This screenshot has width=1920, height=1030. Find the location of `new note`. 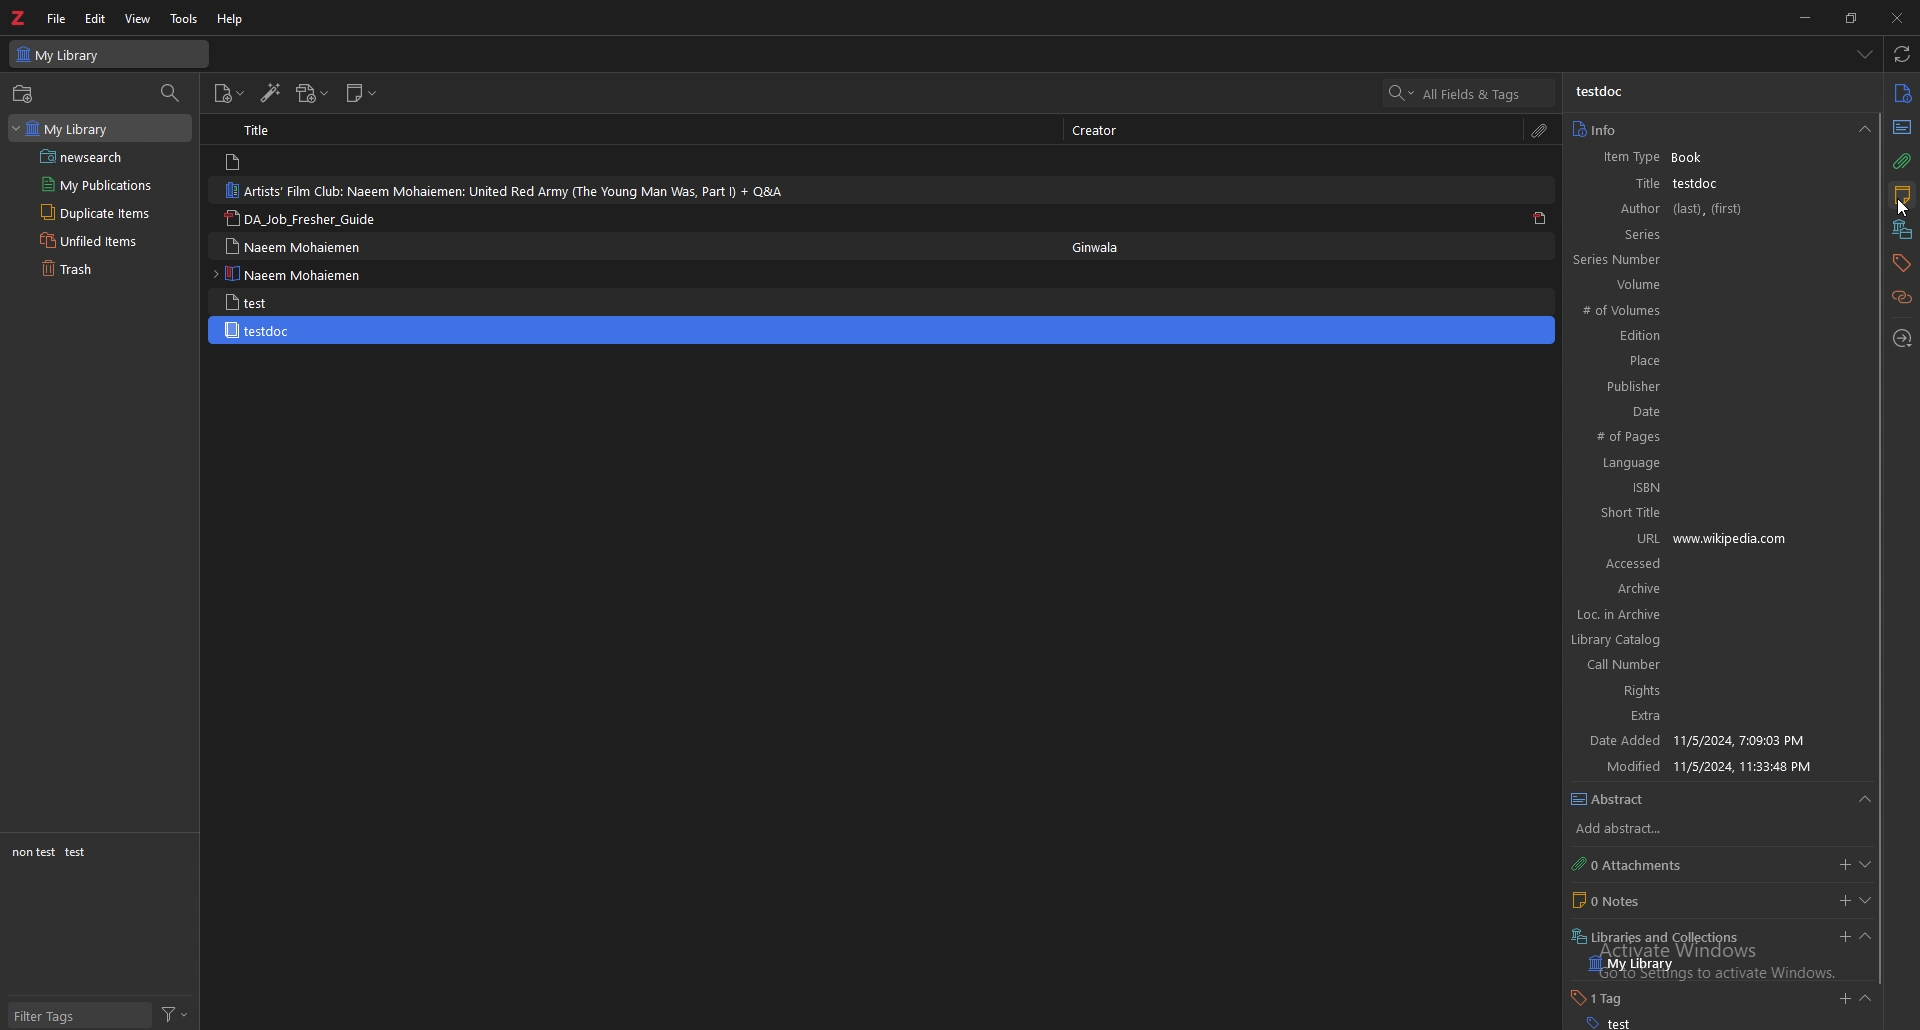

new note is located at coordinates (363, 94).